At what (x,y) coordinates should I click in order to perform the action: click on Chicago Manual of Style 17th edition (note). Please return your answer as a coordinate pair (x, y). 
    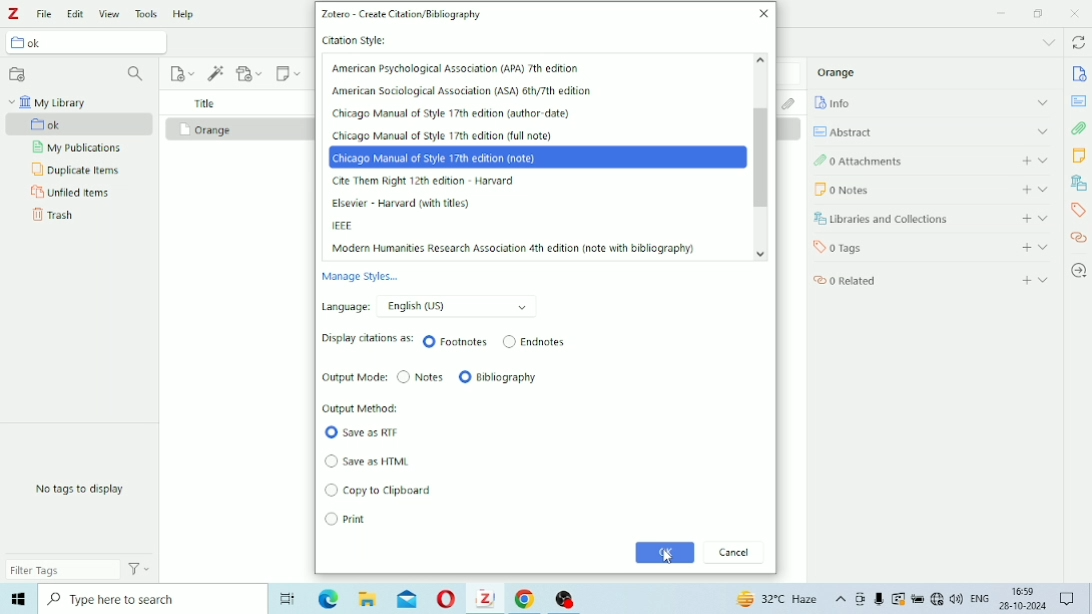
    Looking at the image, I should click on (538, 157).